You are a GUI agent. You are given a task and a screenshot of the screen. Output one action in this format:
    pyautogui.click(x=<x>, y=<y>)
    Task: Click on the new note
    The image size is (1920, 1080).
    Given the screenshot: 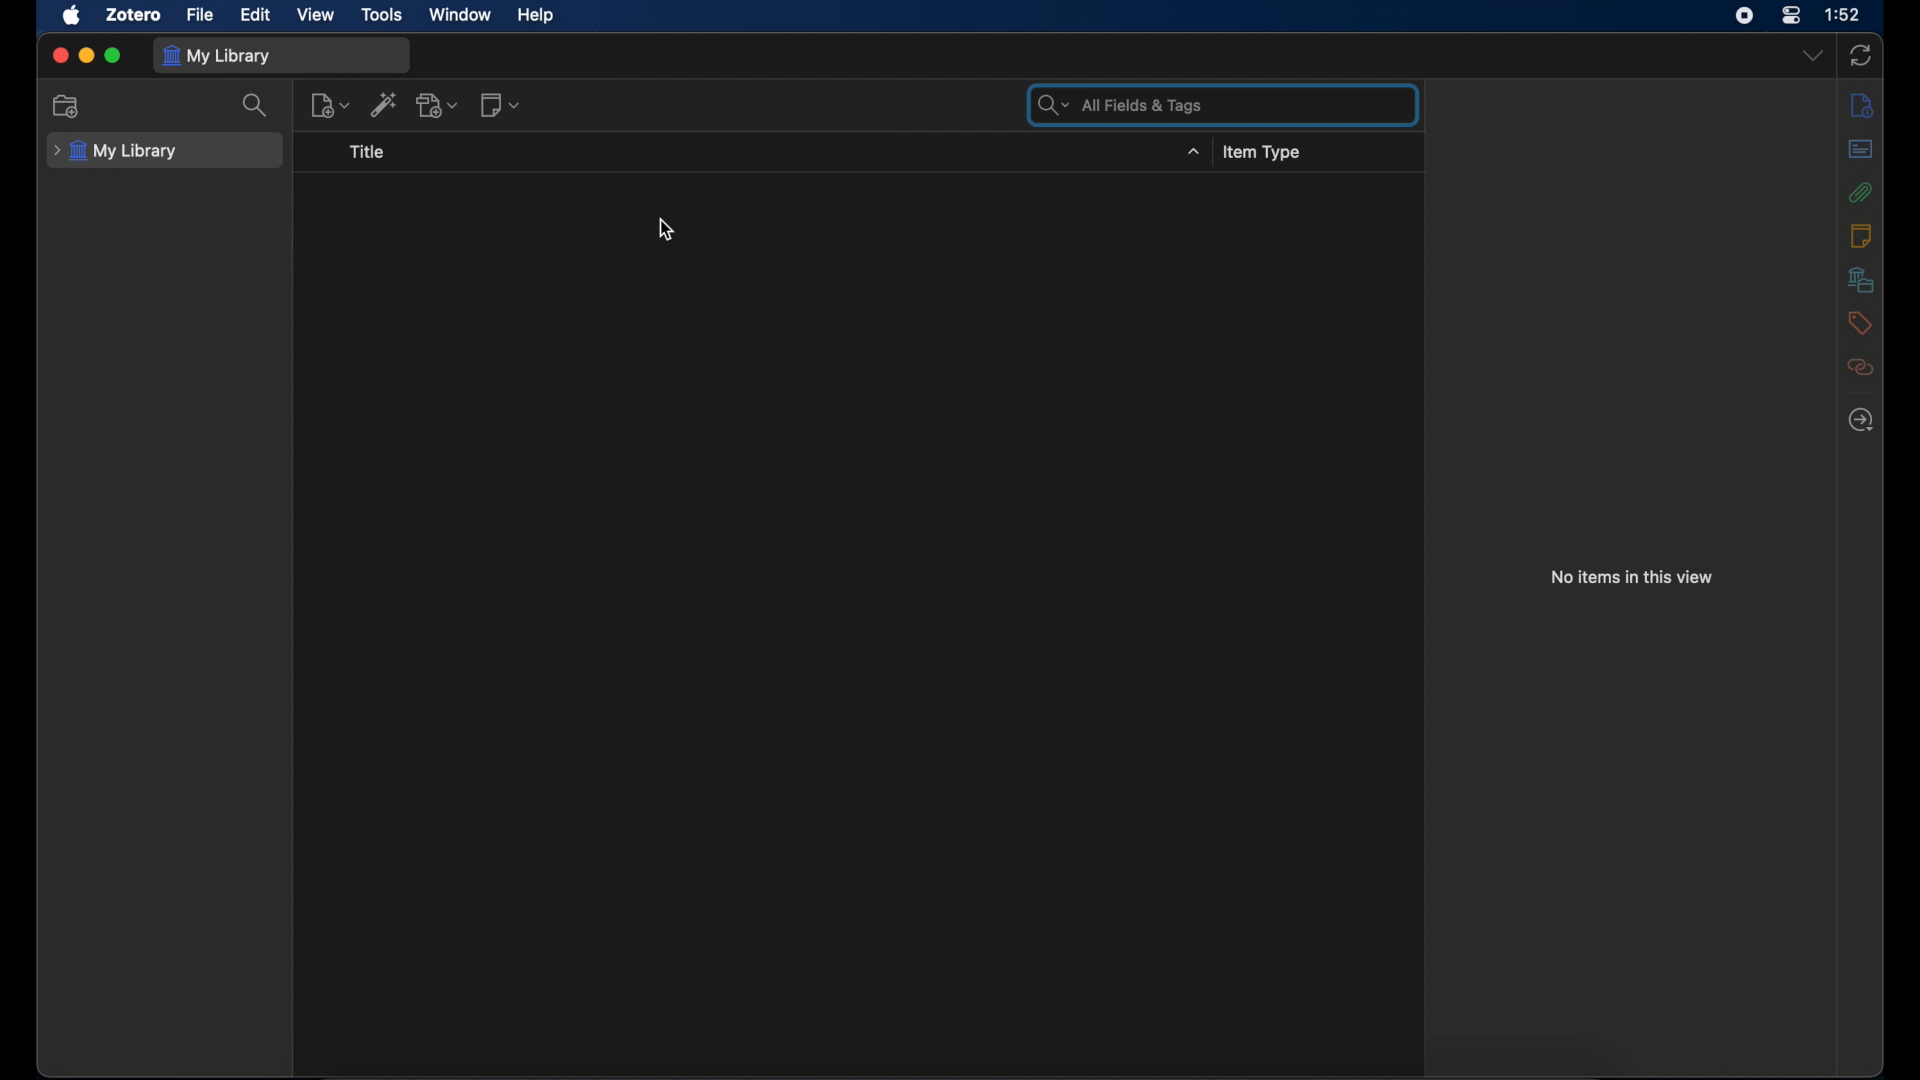 What is the action you would take?
    pyautogui.click(x=502, y=105)
    